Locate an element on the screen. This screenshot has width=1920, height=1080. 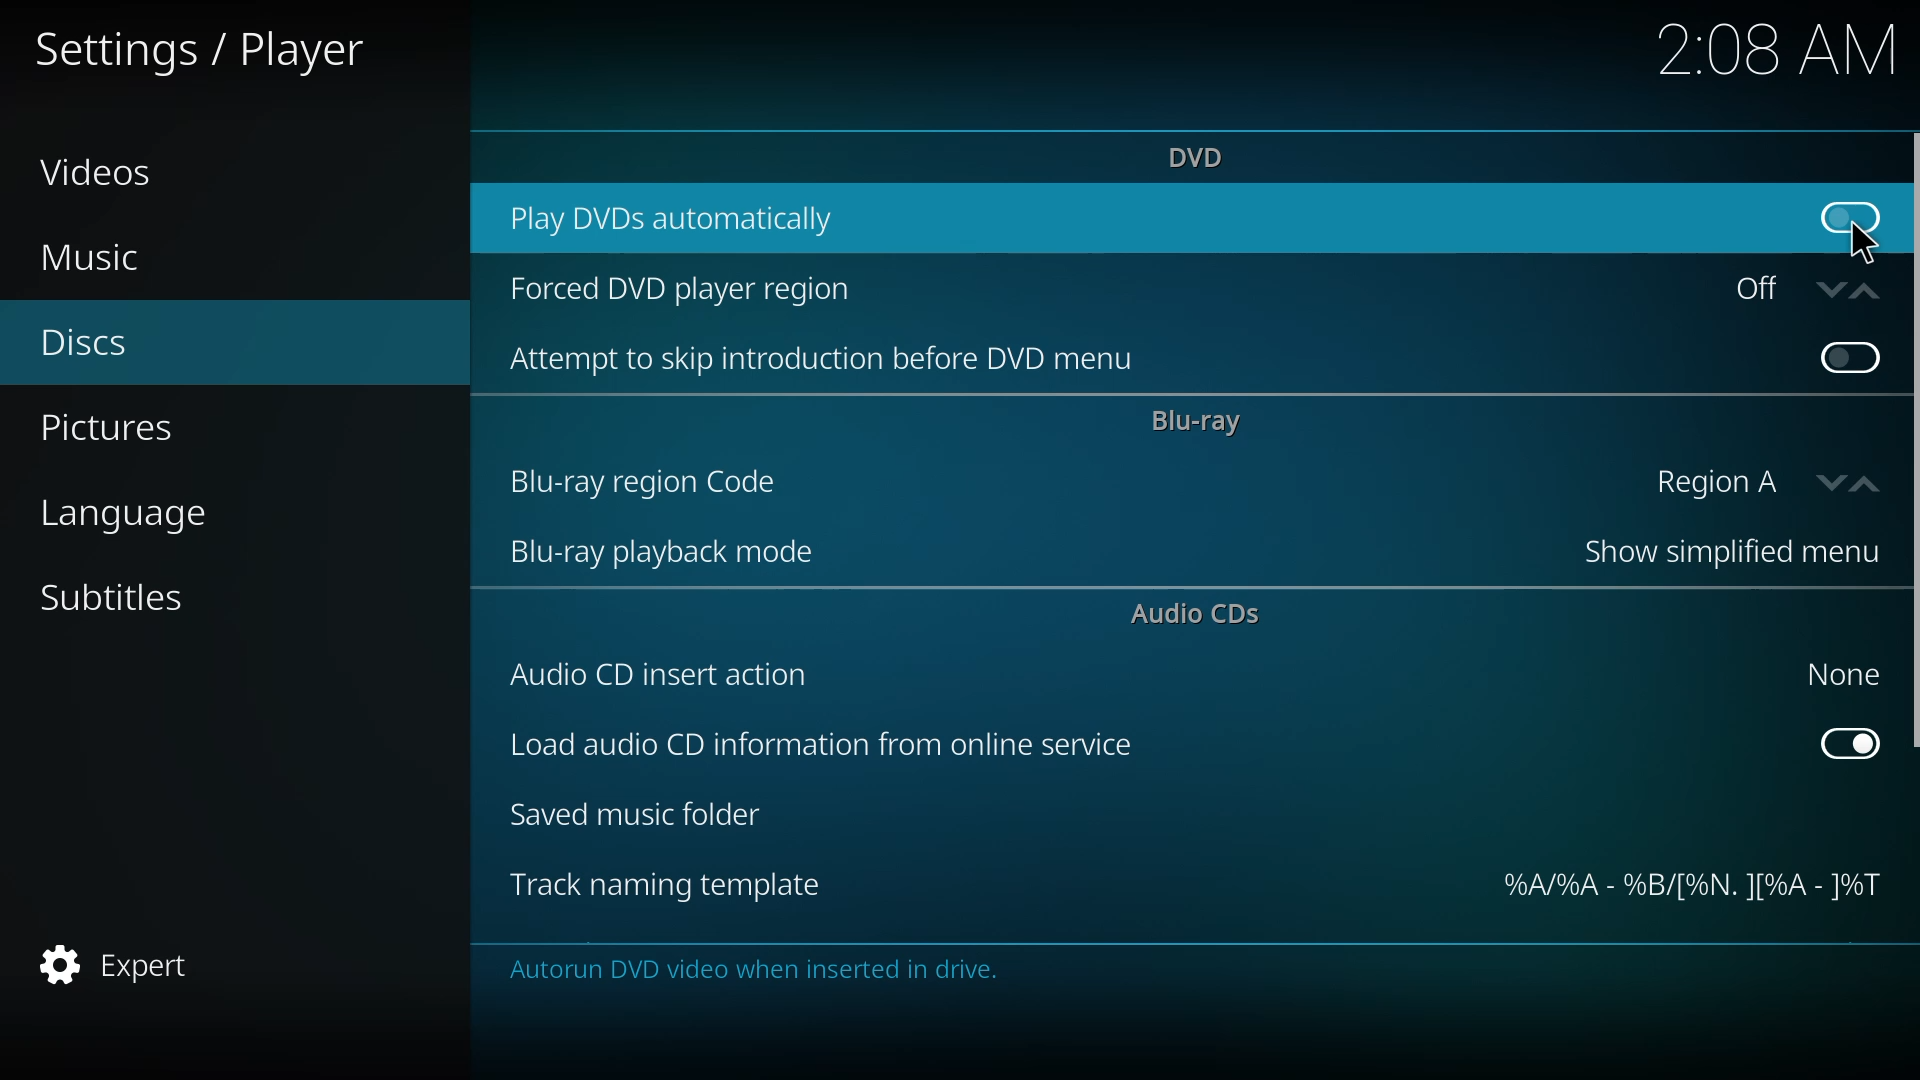
subtitles is located at coordinates (116, 598).